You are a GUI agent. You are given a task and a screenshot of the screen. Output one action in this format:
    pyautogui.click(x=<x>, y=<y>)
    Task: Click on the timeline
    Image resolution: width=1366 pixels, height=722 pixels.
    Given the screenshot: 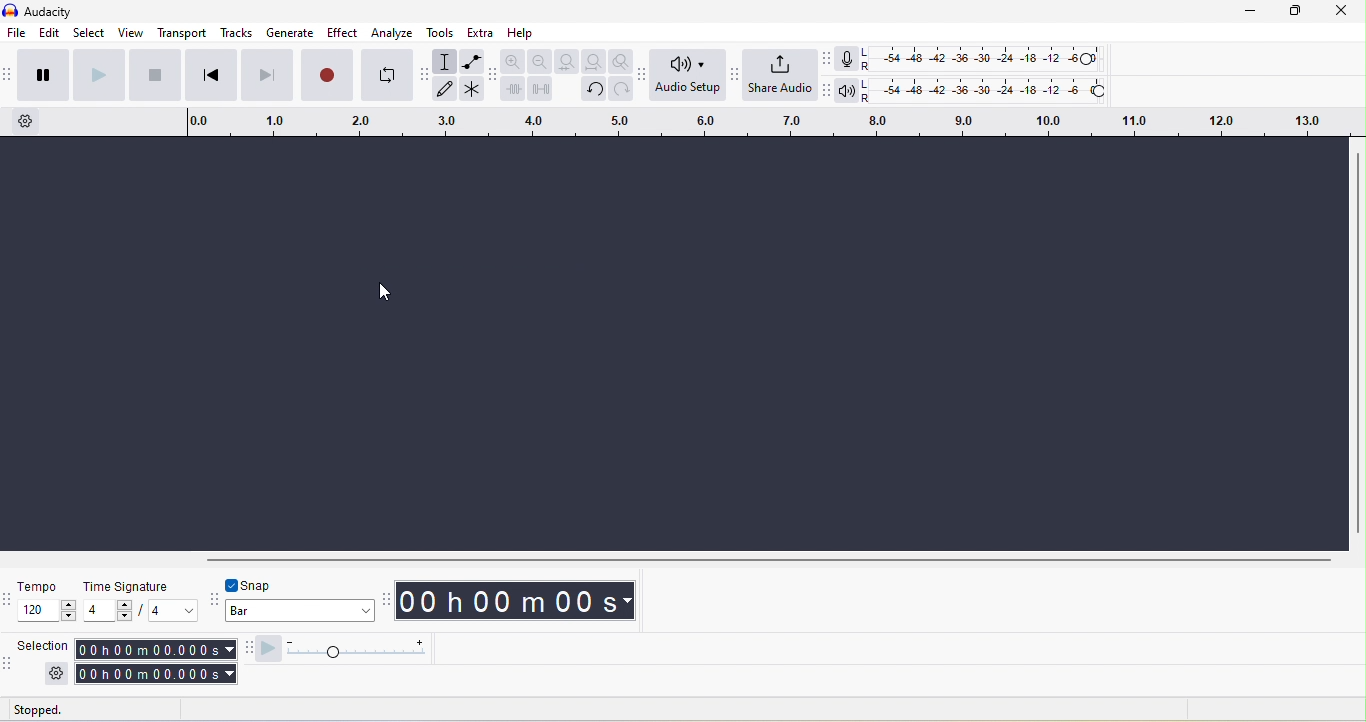 What is the action you would take?
    pyautogui.click(x=770, y=122)
    